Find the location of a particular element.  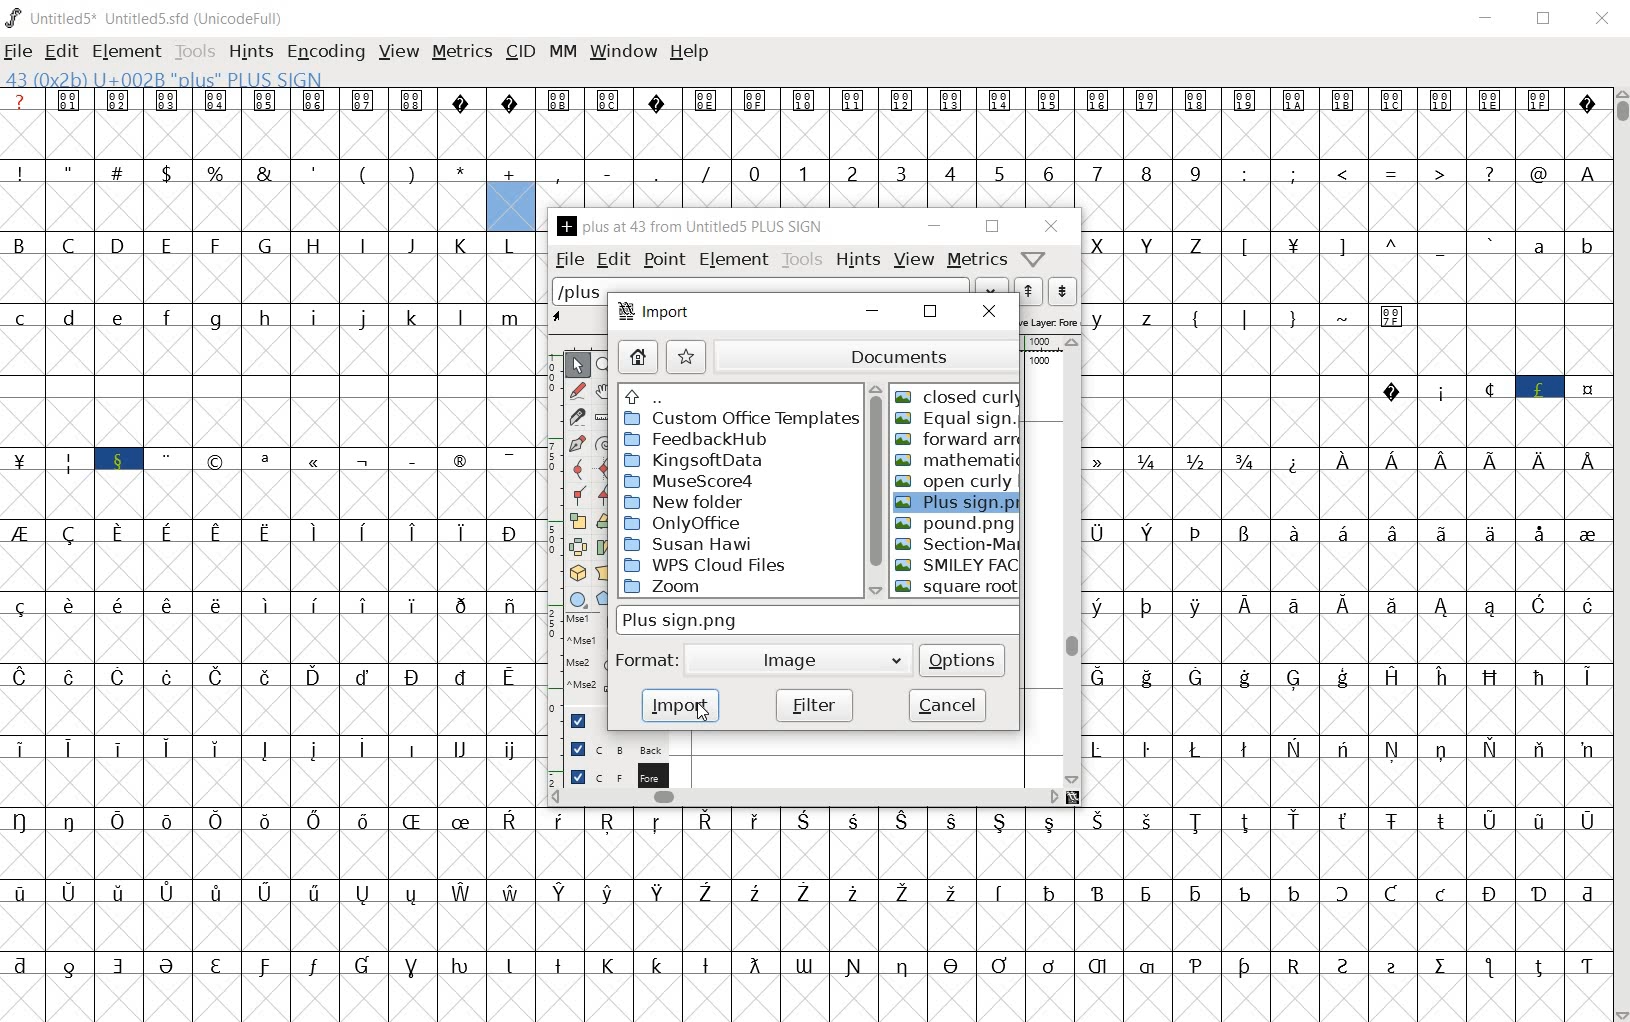

scrollbar is located at coordinates (1620, 553).